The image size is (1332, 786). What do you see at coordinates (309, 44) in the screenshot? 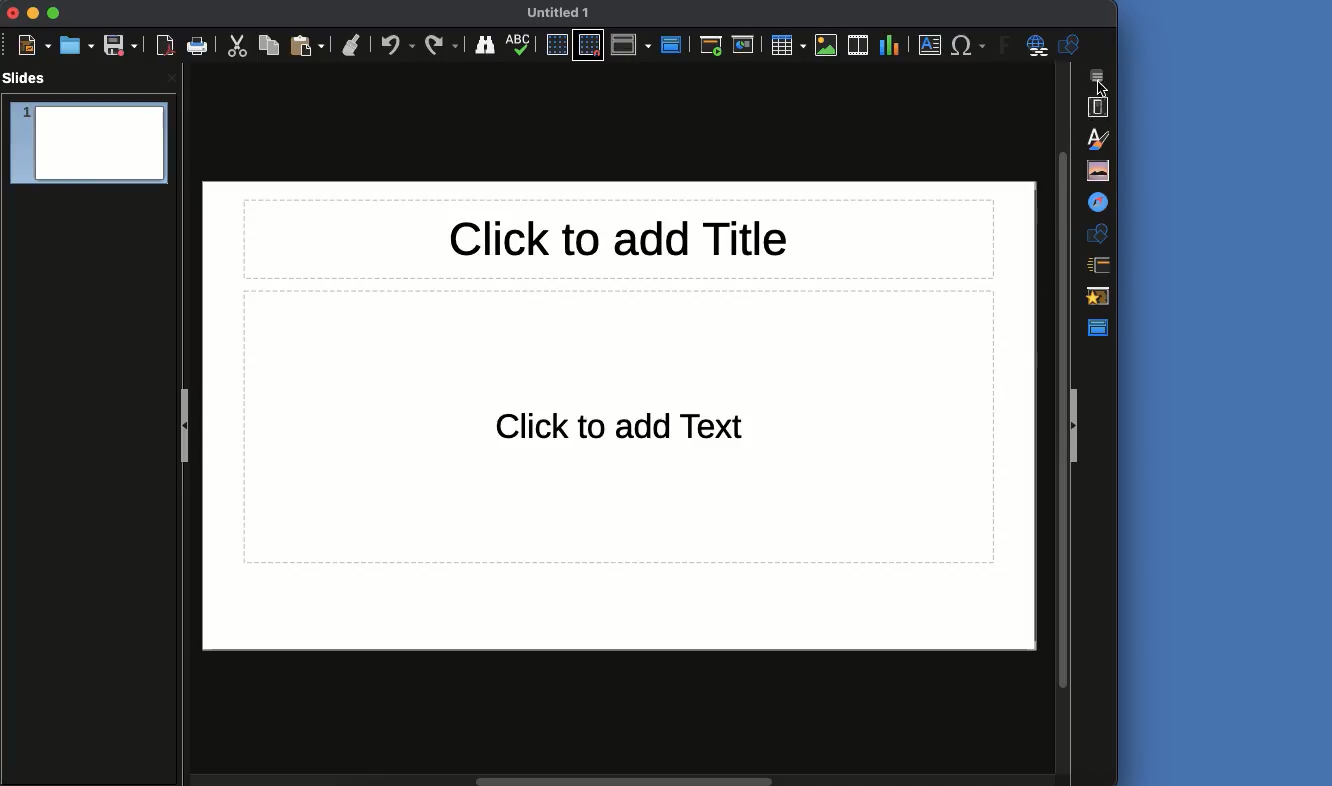
I see `Paste` at bounding box center [309, 44].